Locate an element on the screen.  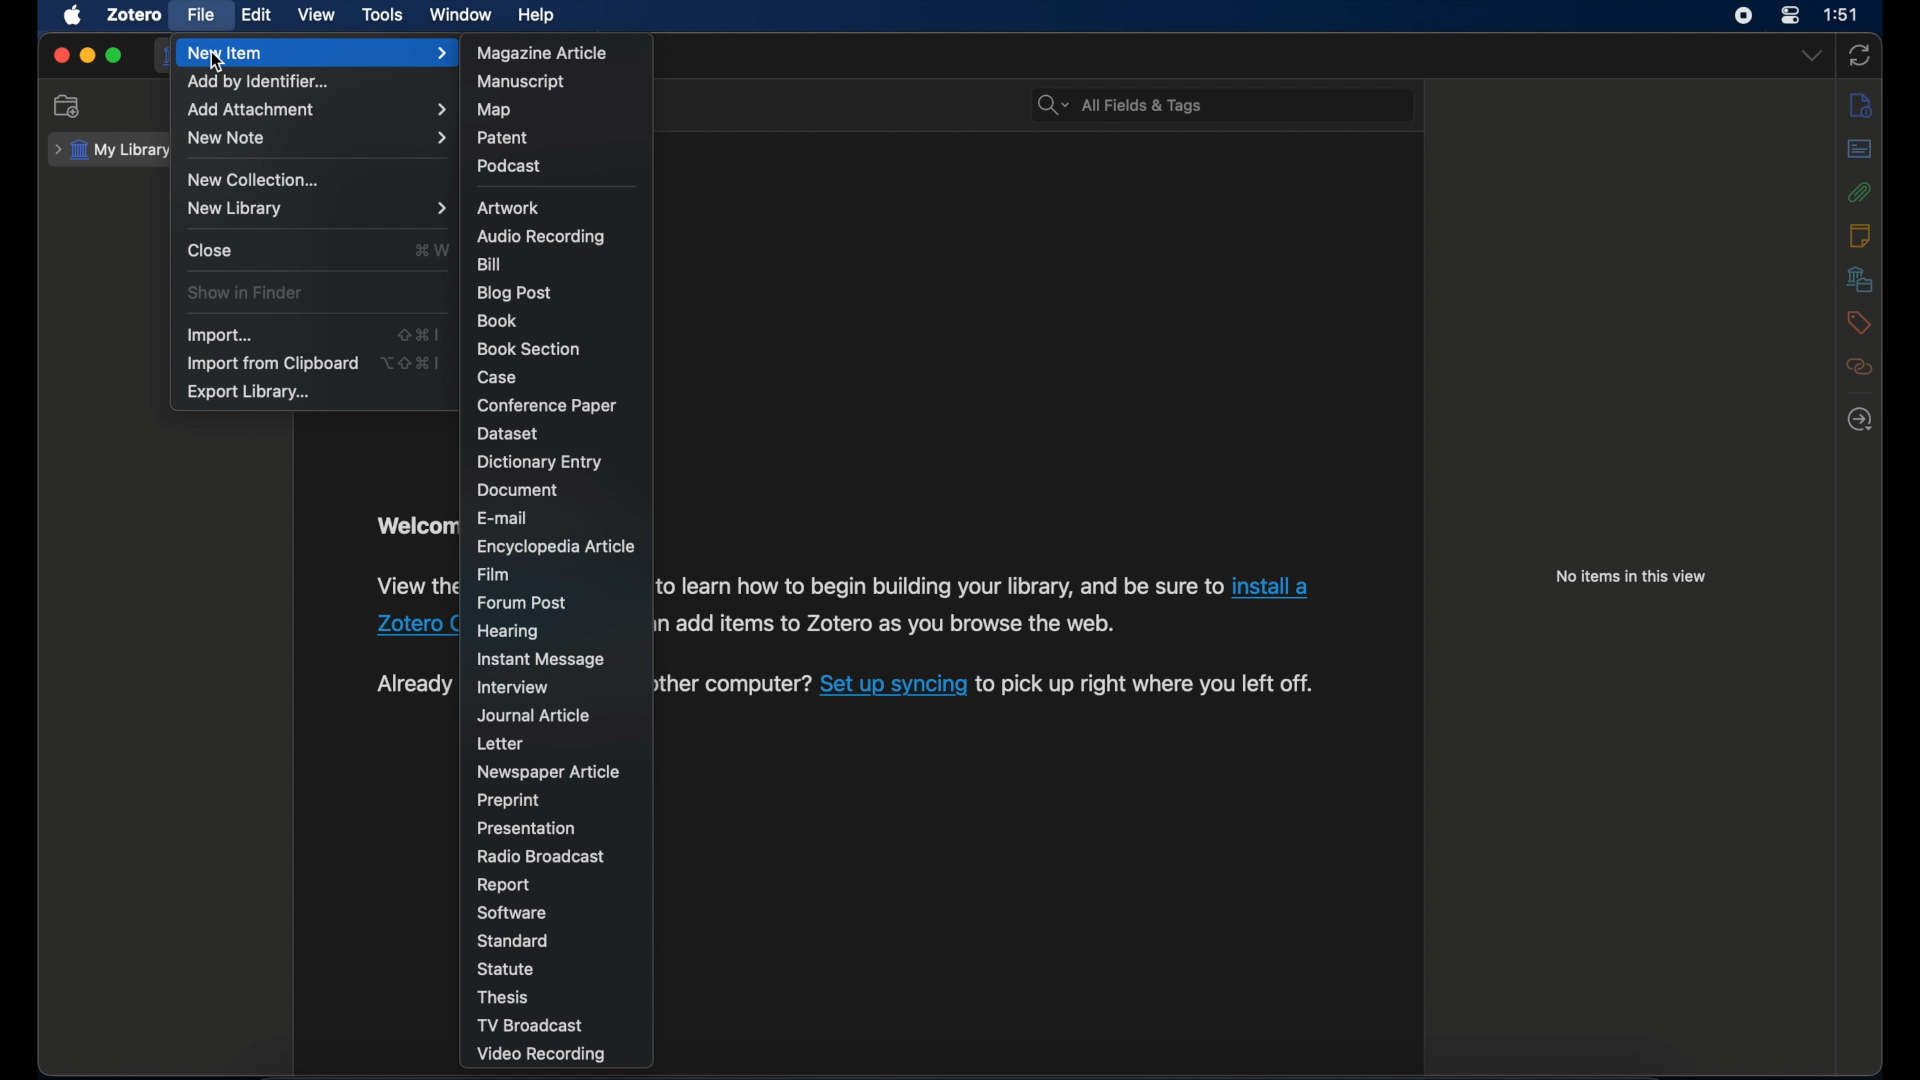
e-mail is located at coordinates (505, 519).